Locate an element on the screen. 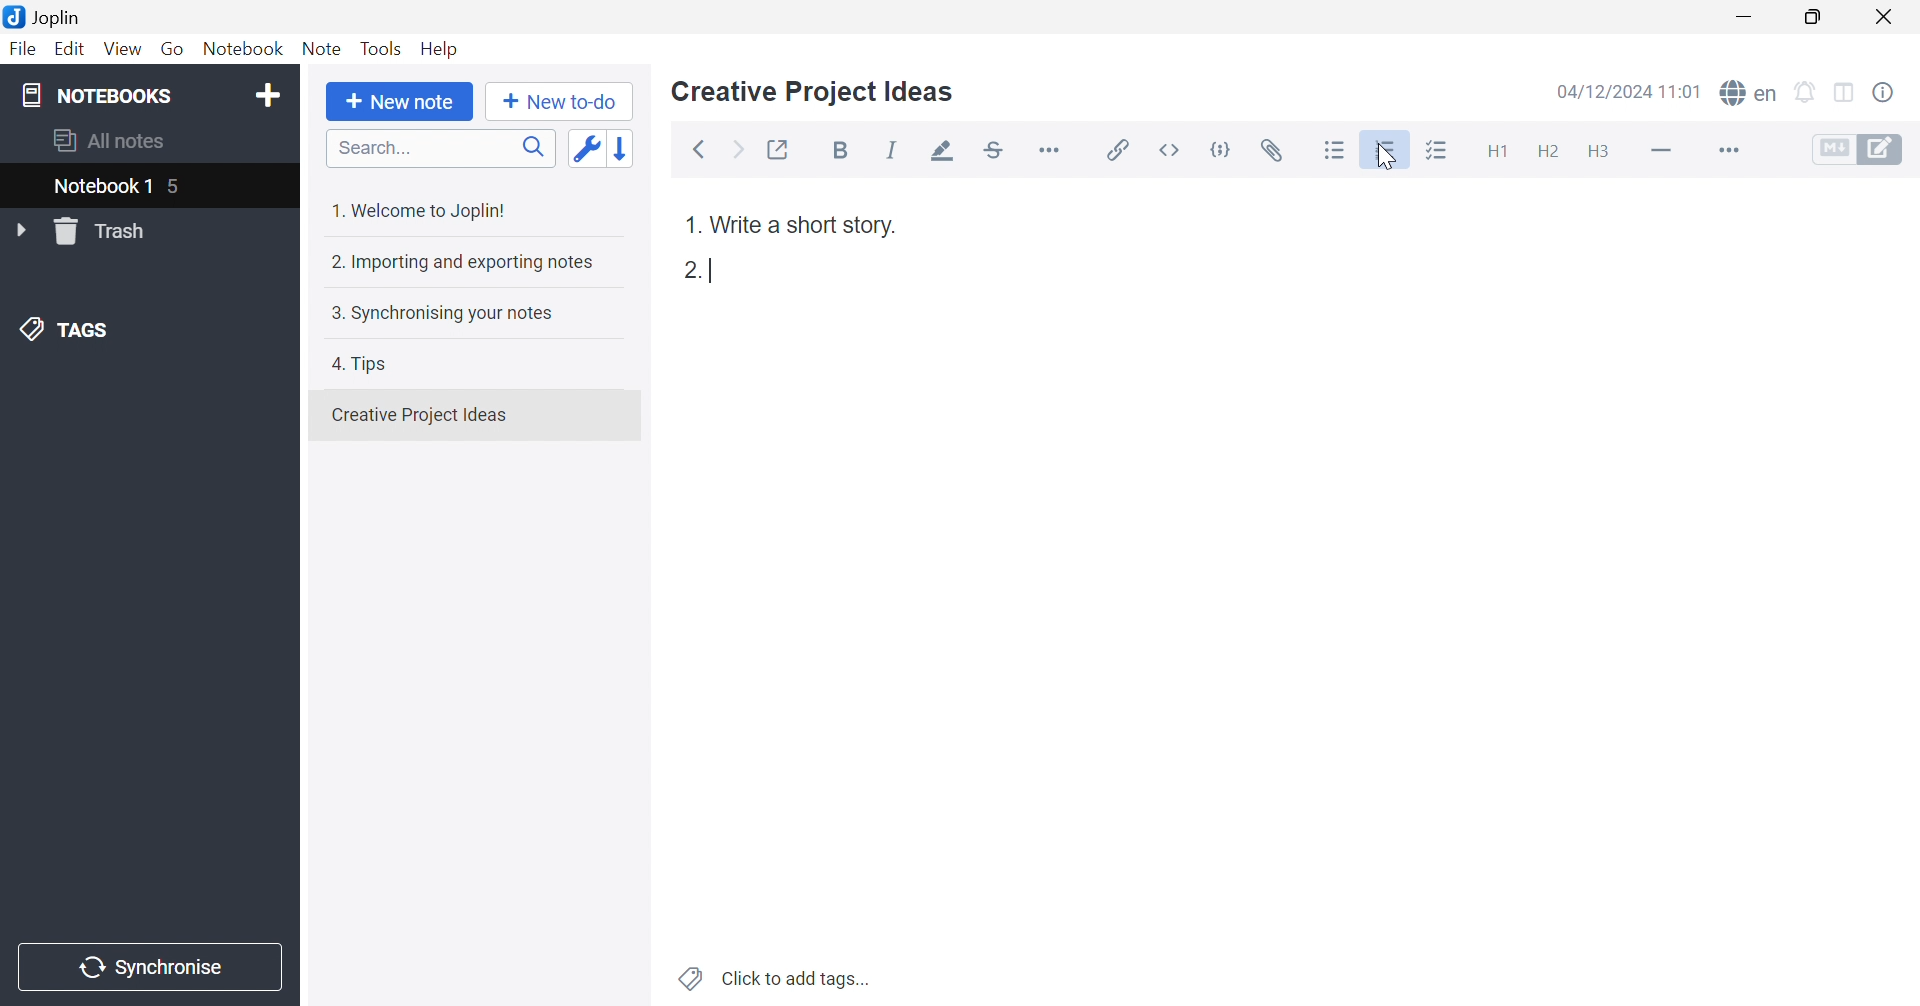 The height and width of the screenshot is (1006, 1920). Write a short story. is located at coordinates (802, 225).